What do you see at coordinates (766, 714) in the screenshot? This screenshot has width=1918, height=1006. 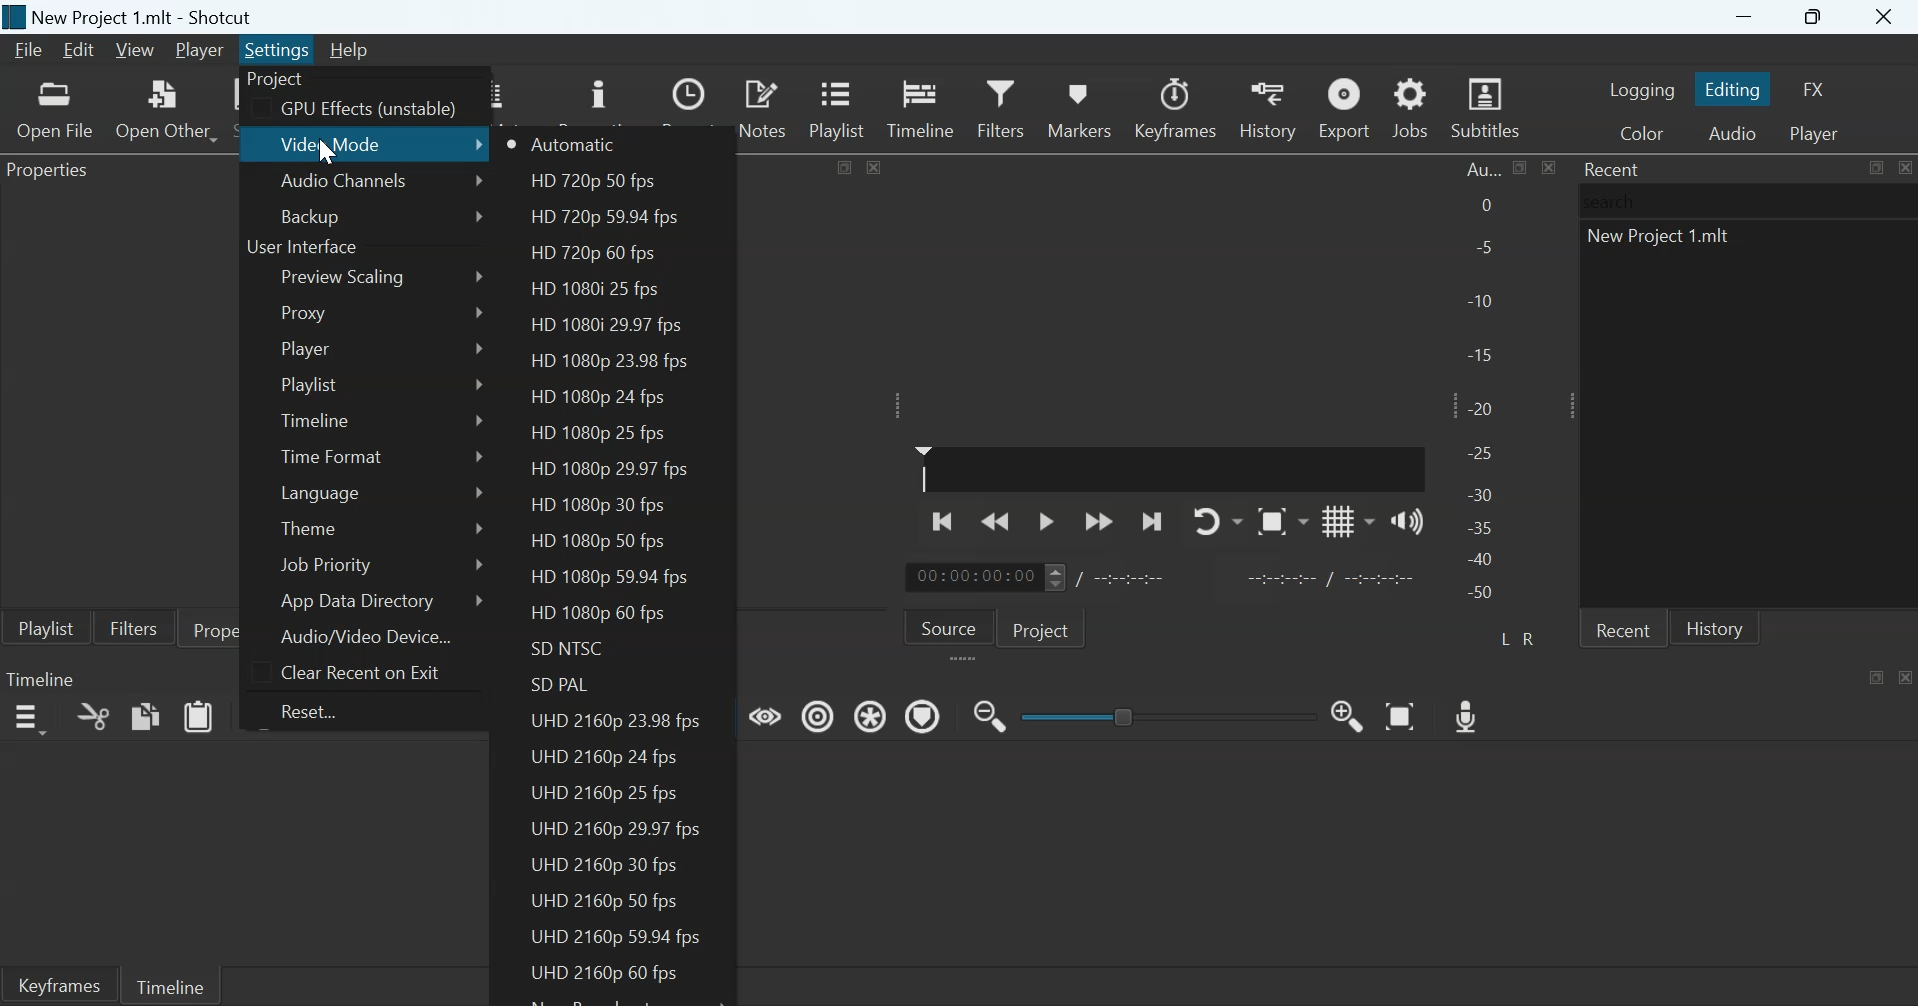 I see `Scrub while dragging` at bounding box center [766, 714].